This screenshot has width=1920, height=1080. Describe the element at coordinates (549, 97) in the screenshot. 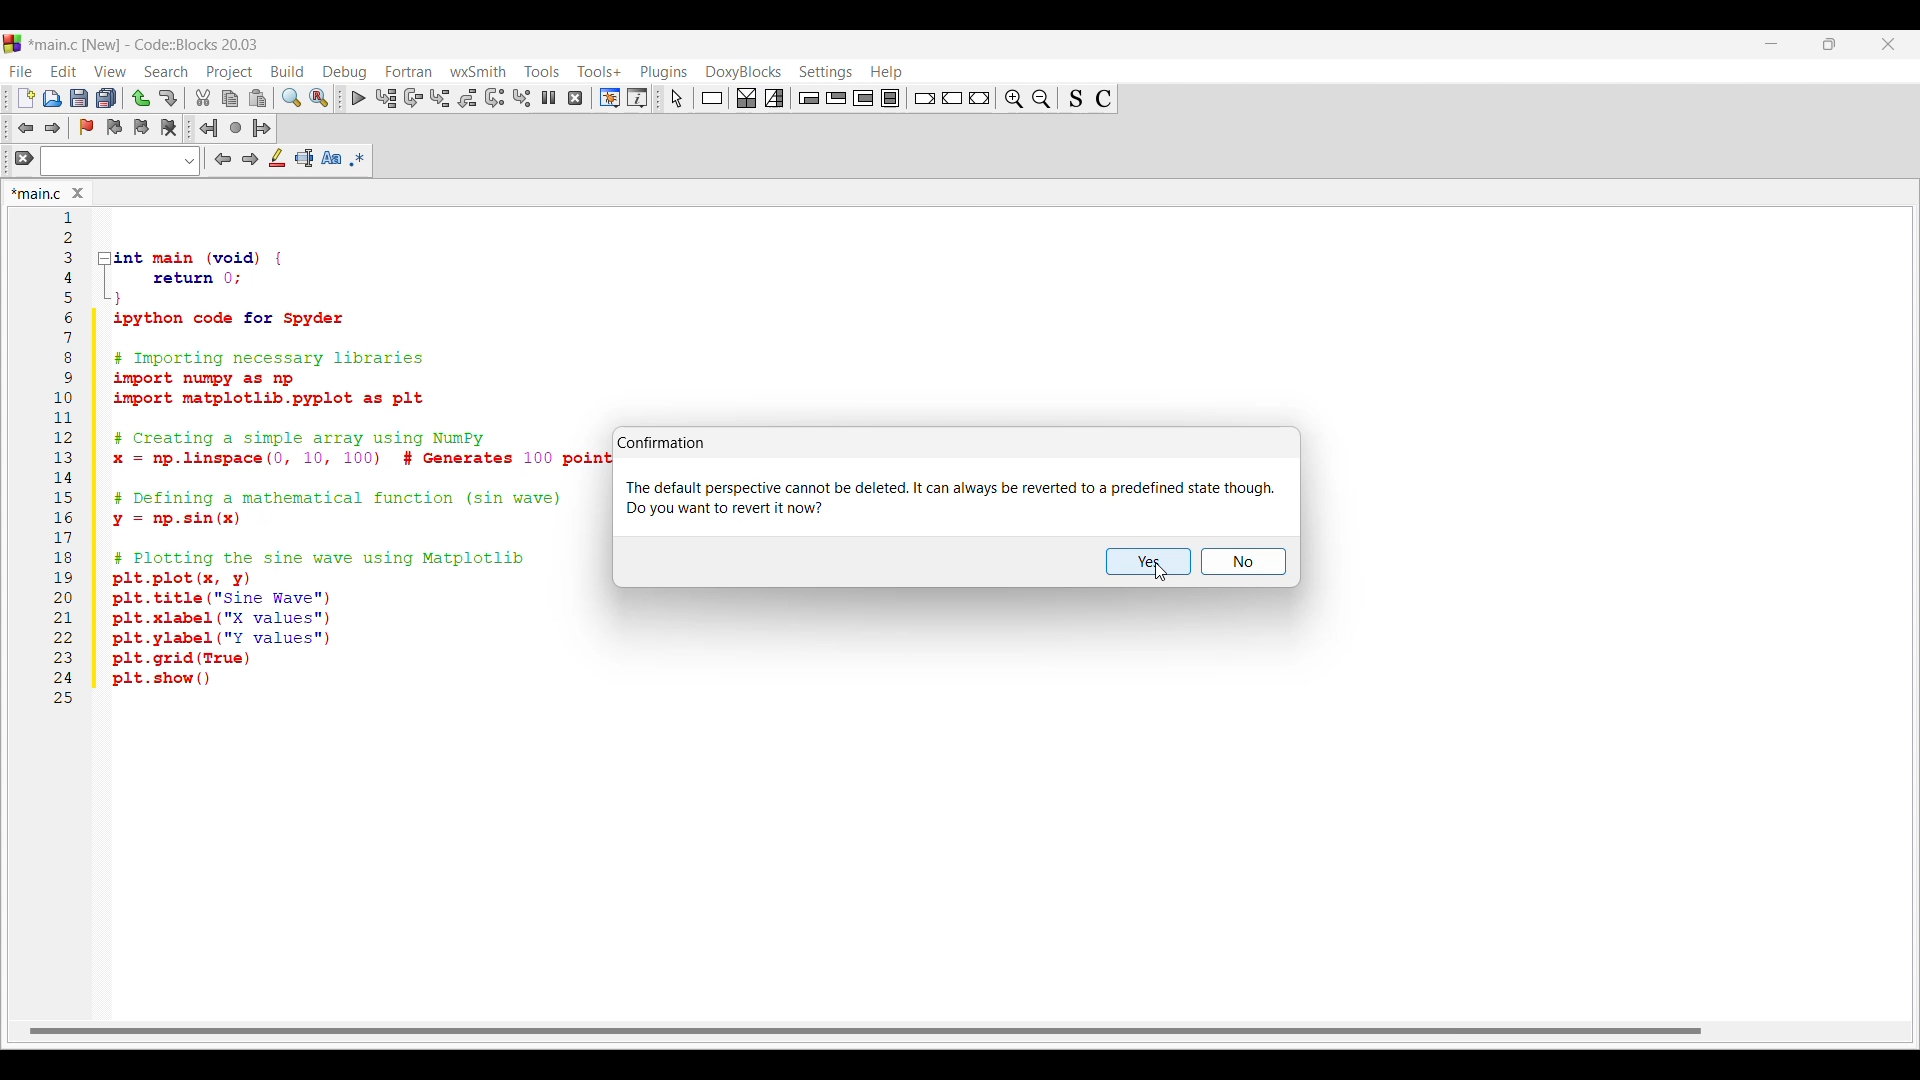

I see `Break debugger` at that location.